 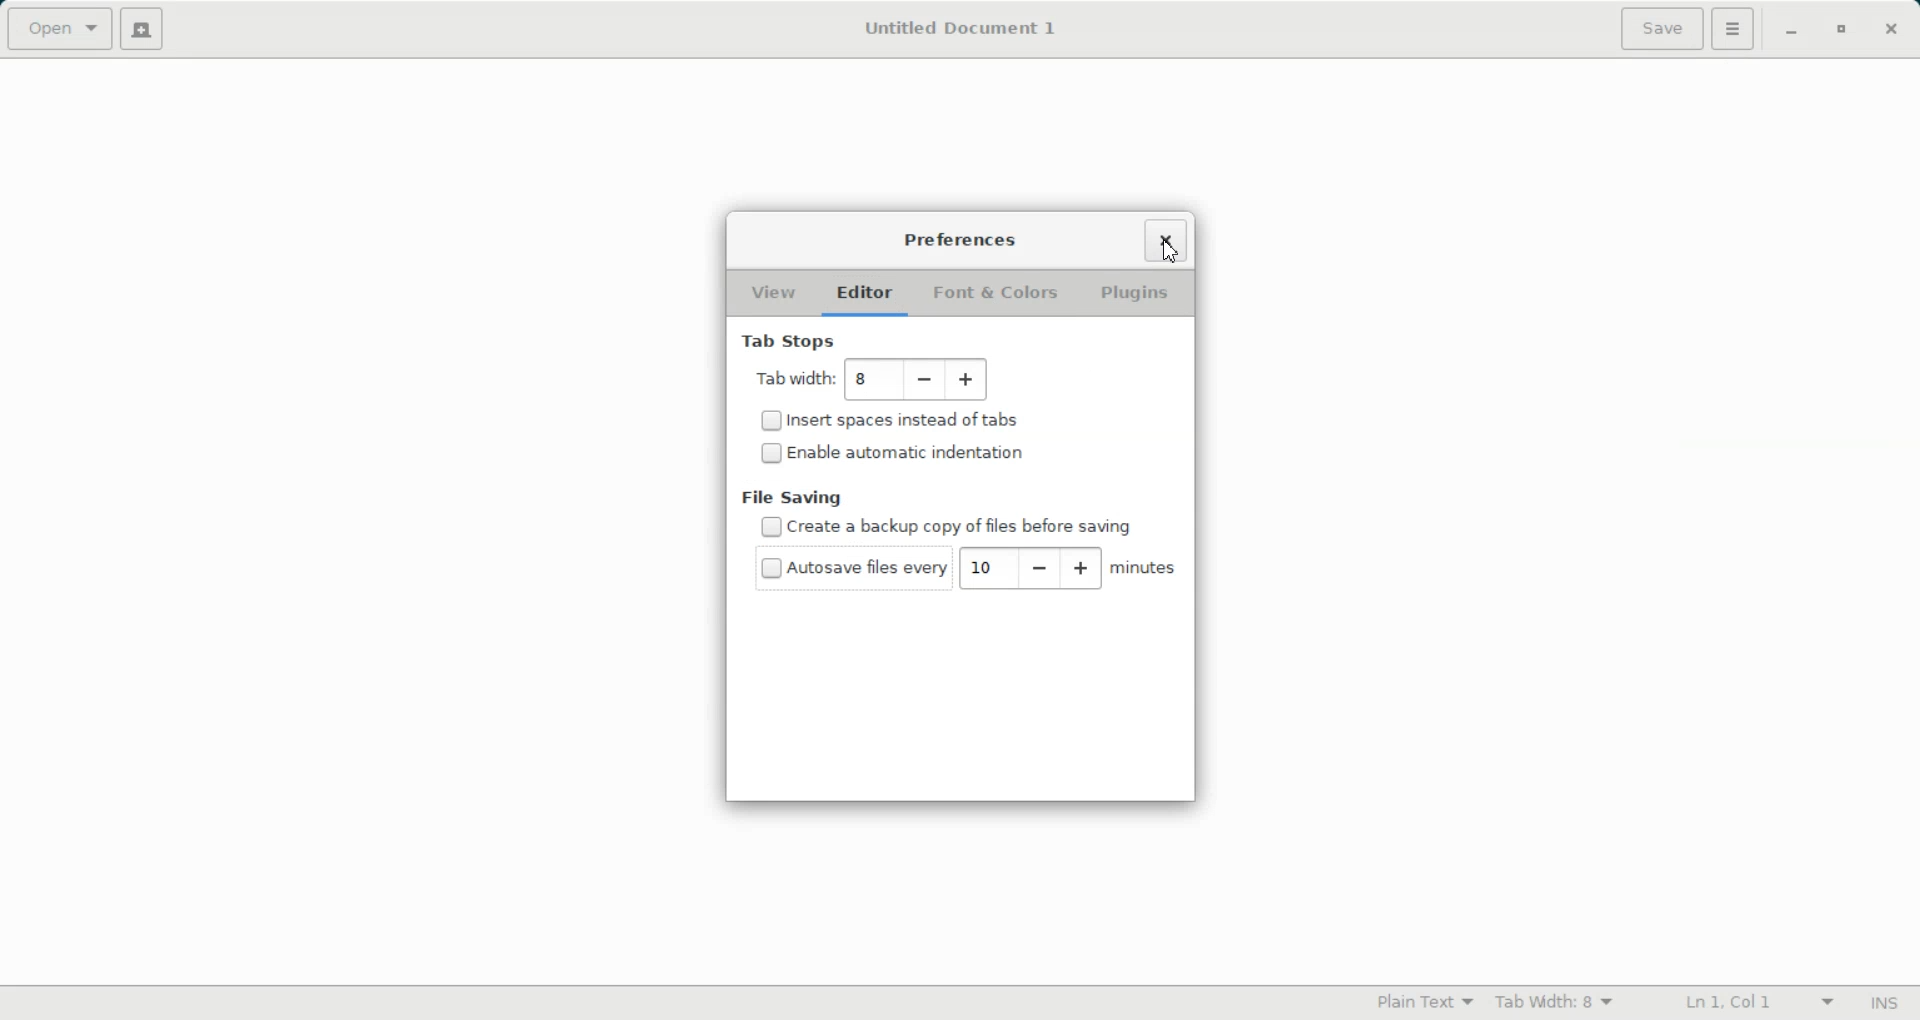 What do you see at coordinates (951, 526) in the screenshot?
I see `Disable create a backup copy of files before saving` at bounding box center [951, 526].